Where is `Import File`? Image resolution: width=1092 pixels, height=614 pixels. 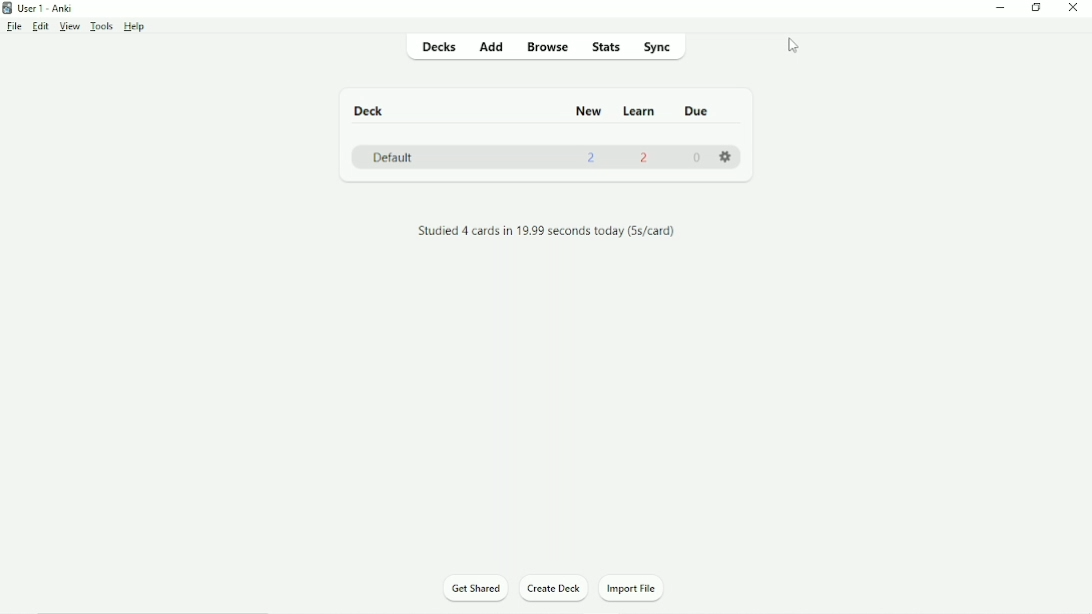
Import File is located at coordinates (638, 589).